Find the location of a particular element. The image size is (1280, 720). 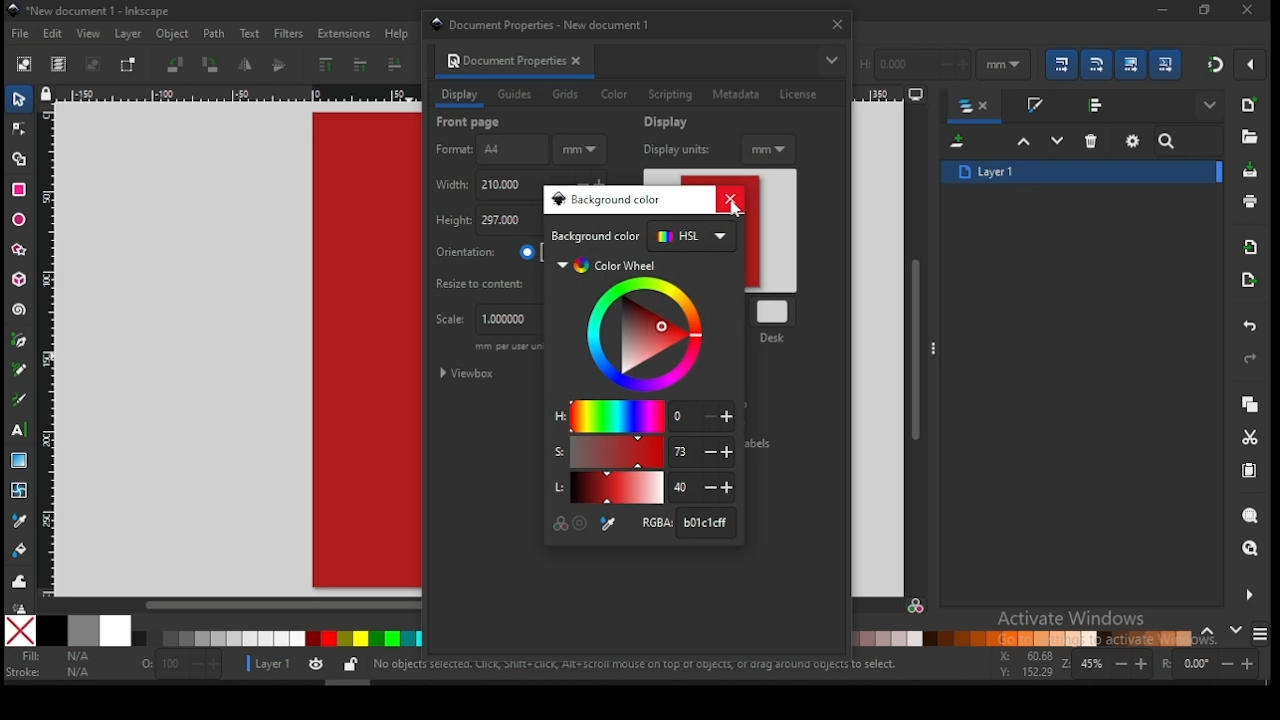

lightness is located at coordinates (642, 488).